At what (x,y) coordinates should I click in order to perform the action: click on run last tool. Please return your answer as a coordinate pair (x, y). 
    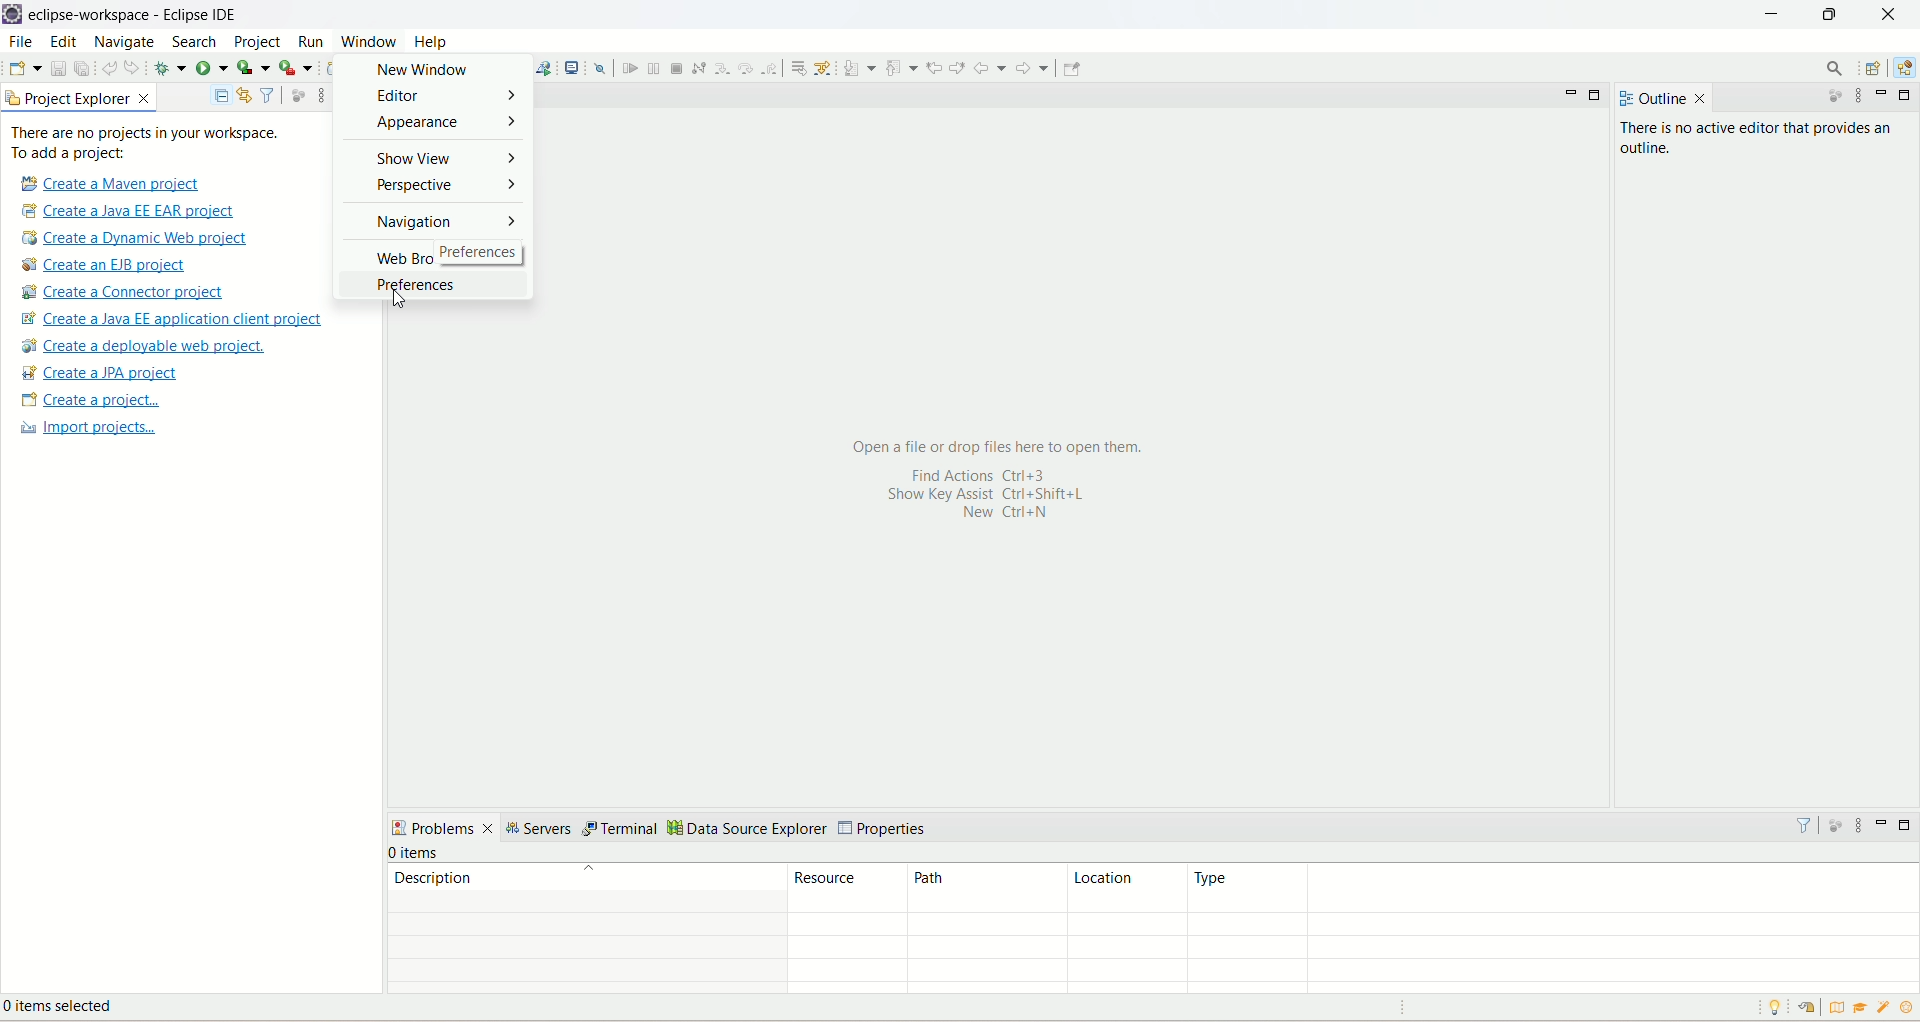
    Looking at the image, I should click on (295, 68).